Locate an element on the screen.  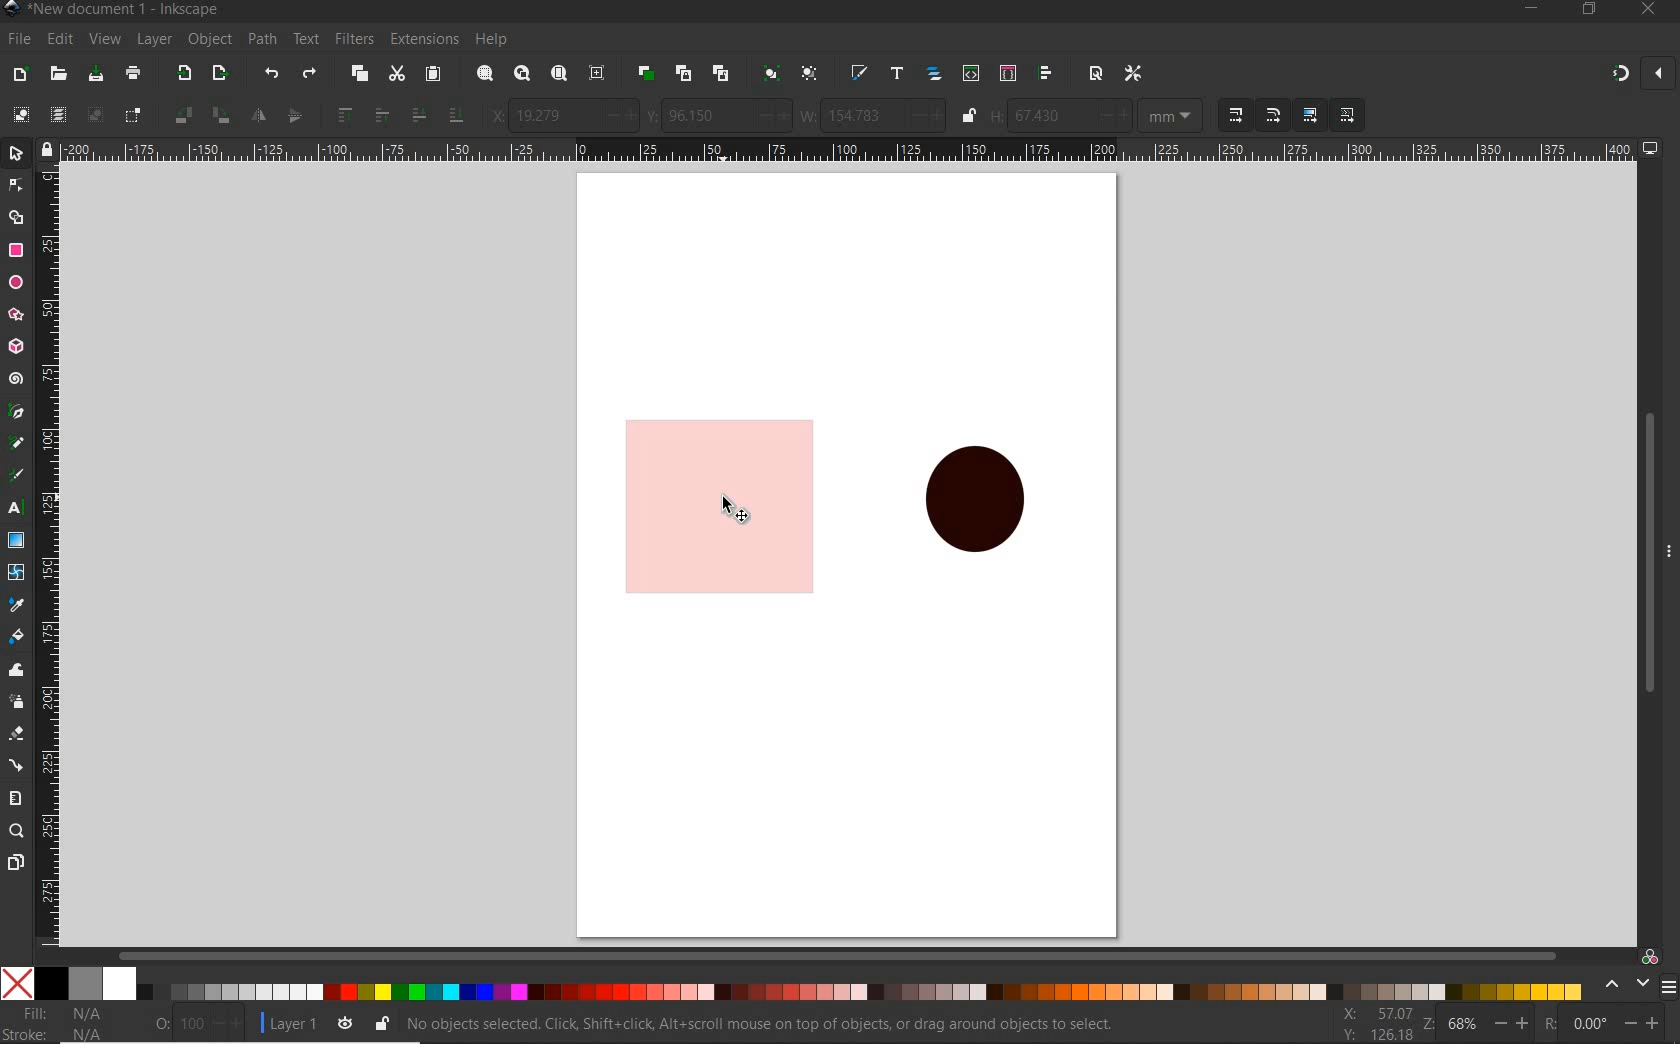
lock or unlock width and height is located at coordinates (970, 114).